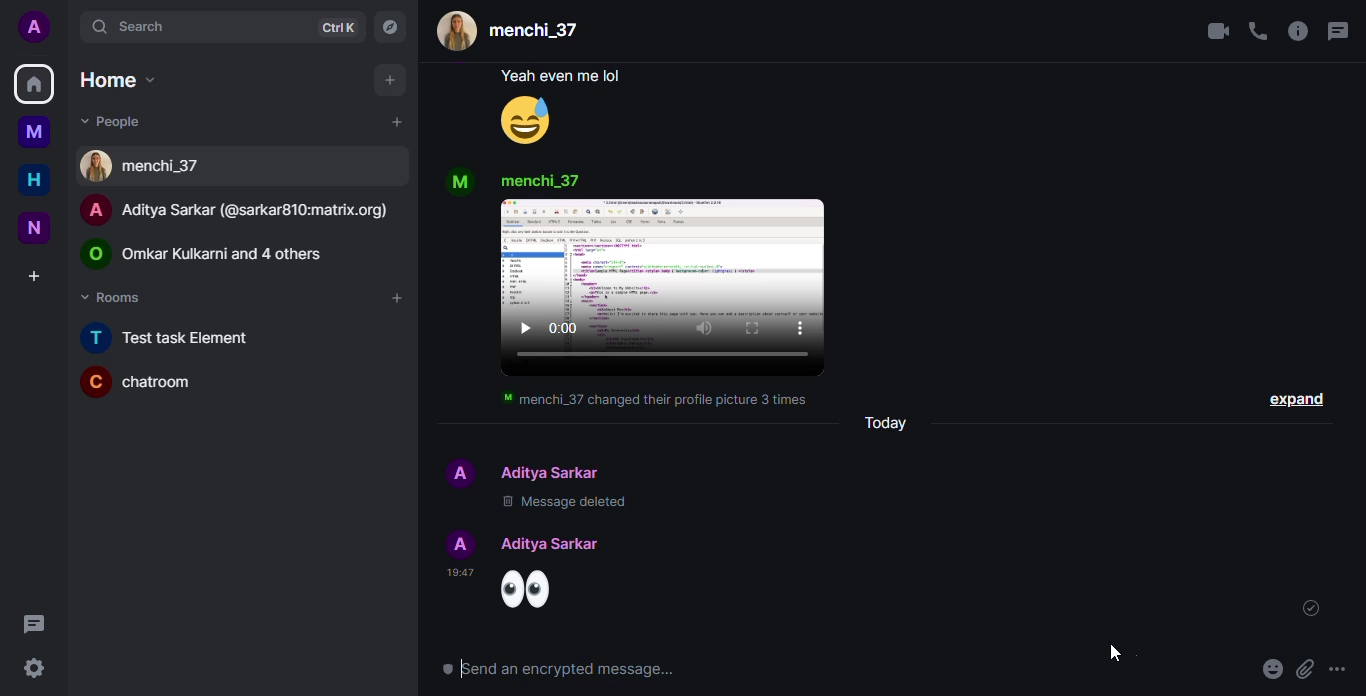 The image size is (1366, 696). What do you see at coordinates (142, 382) in the screenshot?
I see `chatroom` at bounding box center [142, 382].